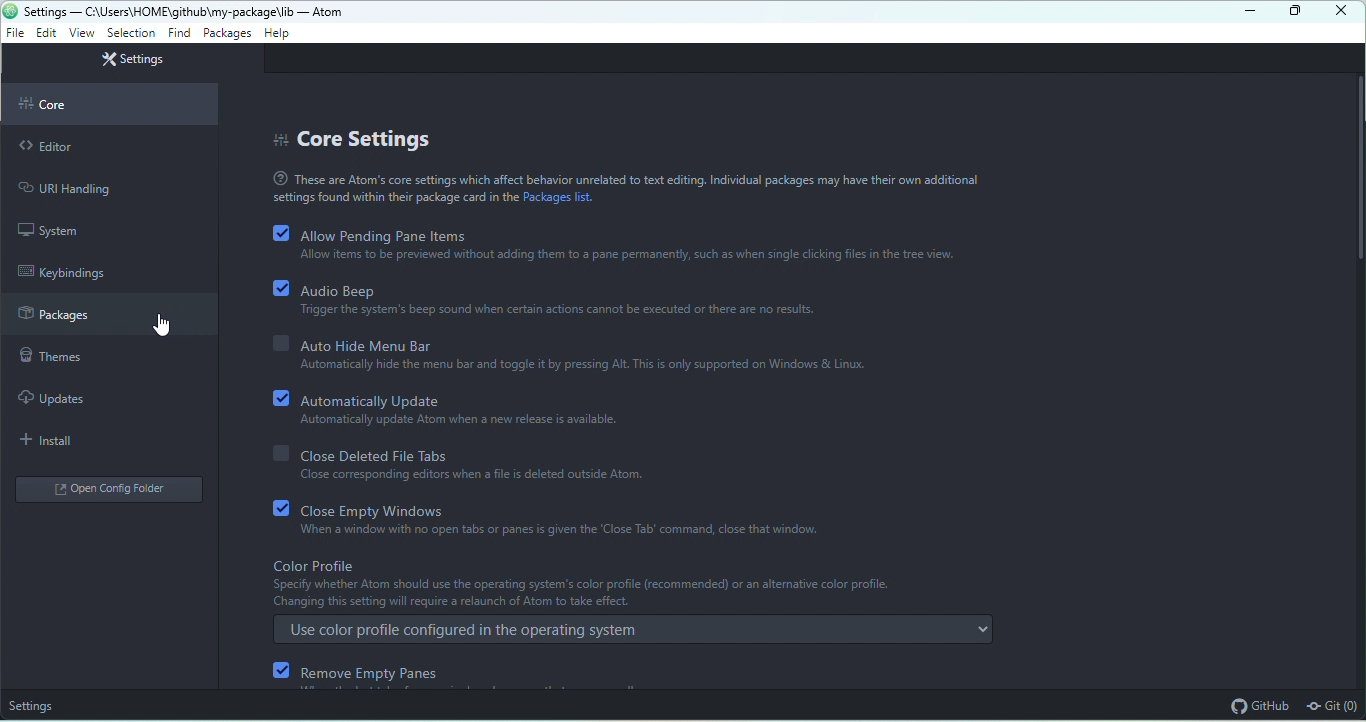 The width and height of the screenshot is (1366, 722). I want to click on keybindings, so click(72, 272).